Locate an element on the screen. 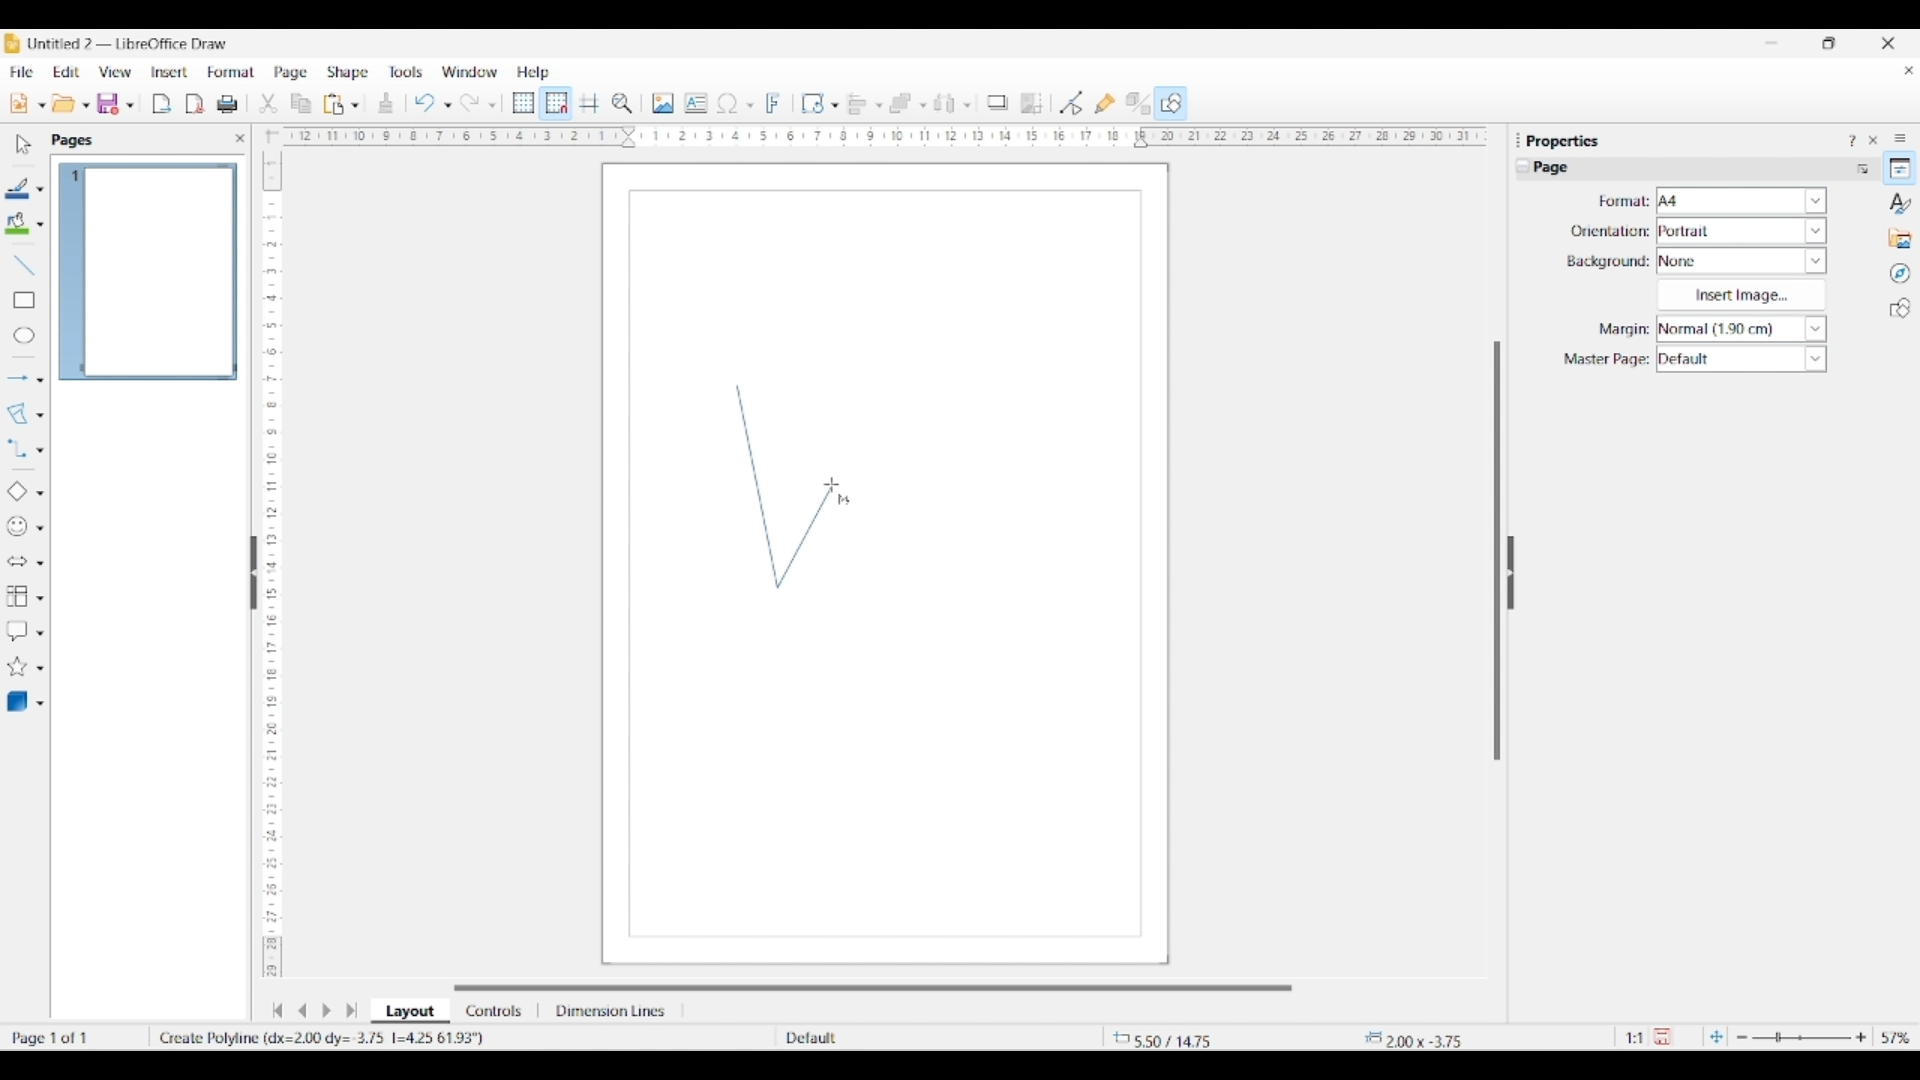 The height and width of the screenshot is (1080, 1920). Flowchart options is located at coordinates (40, 598).